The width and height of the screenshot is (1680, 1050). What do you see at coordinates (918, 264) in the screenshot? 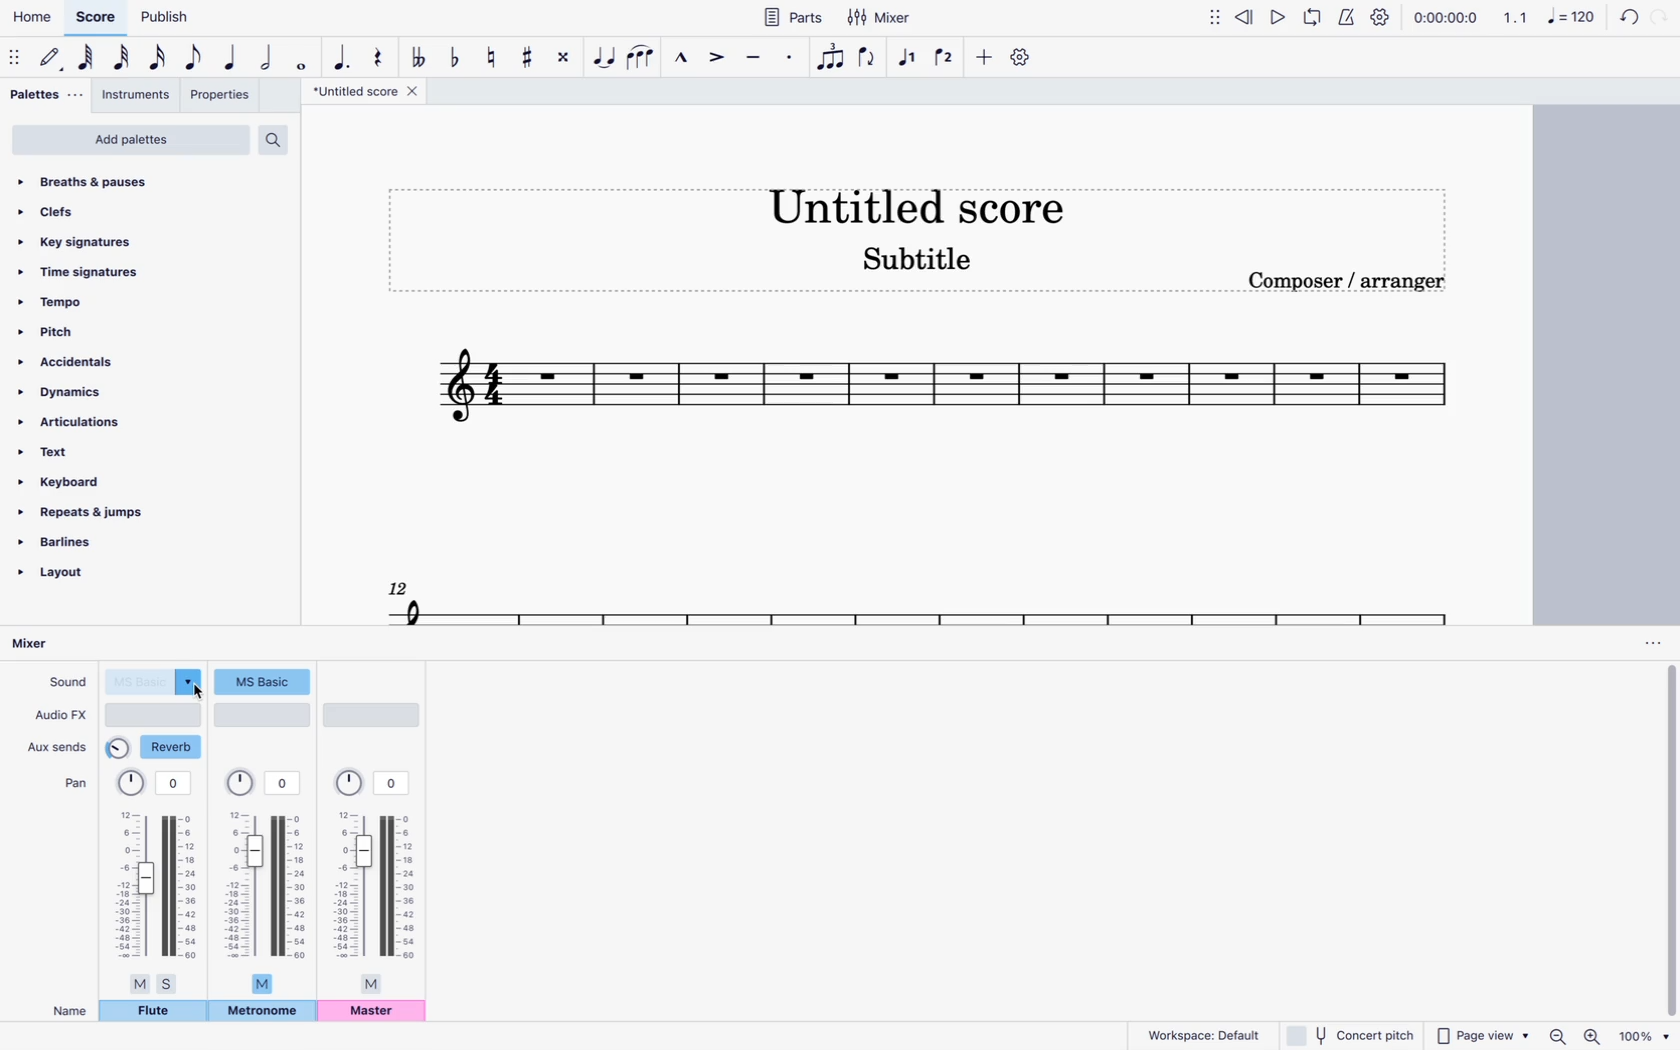
I see `score subtitle` at bounding box center [918, 264].